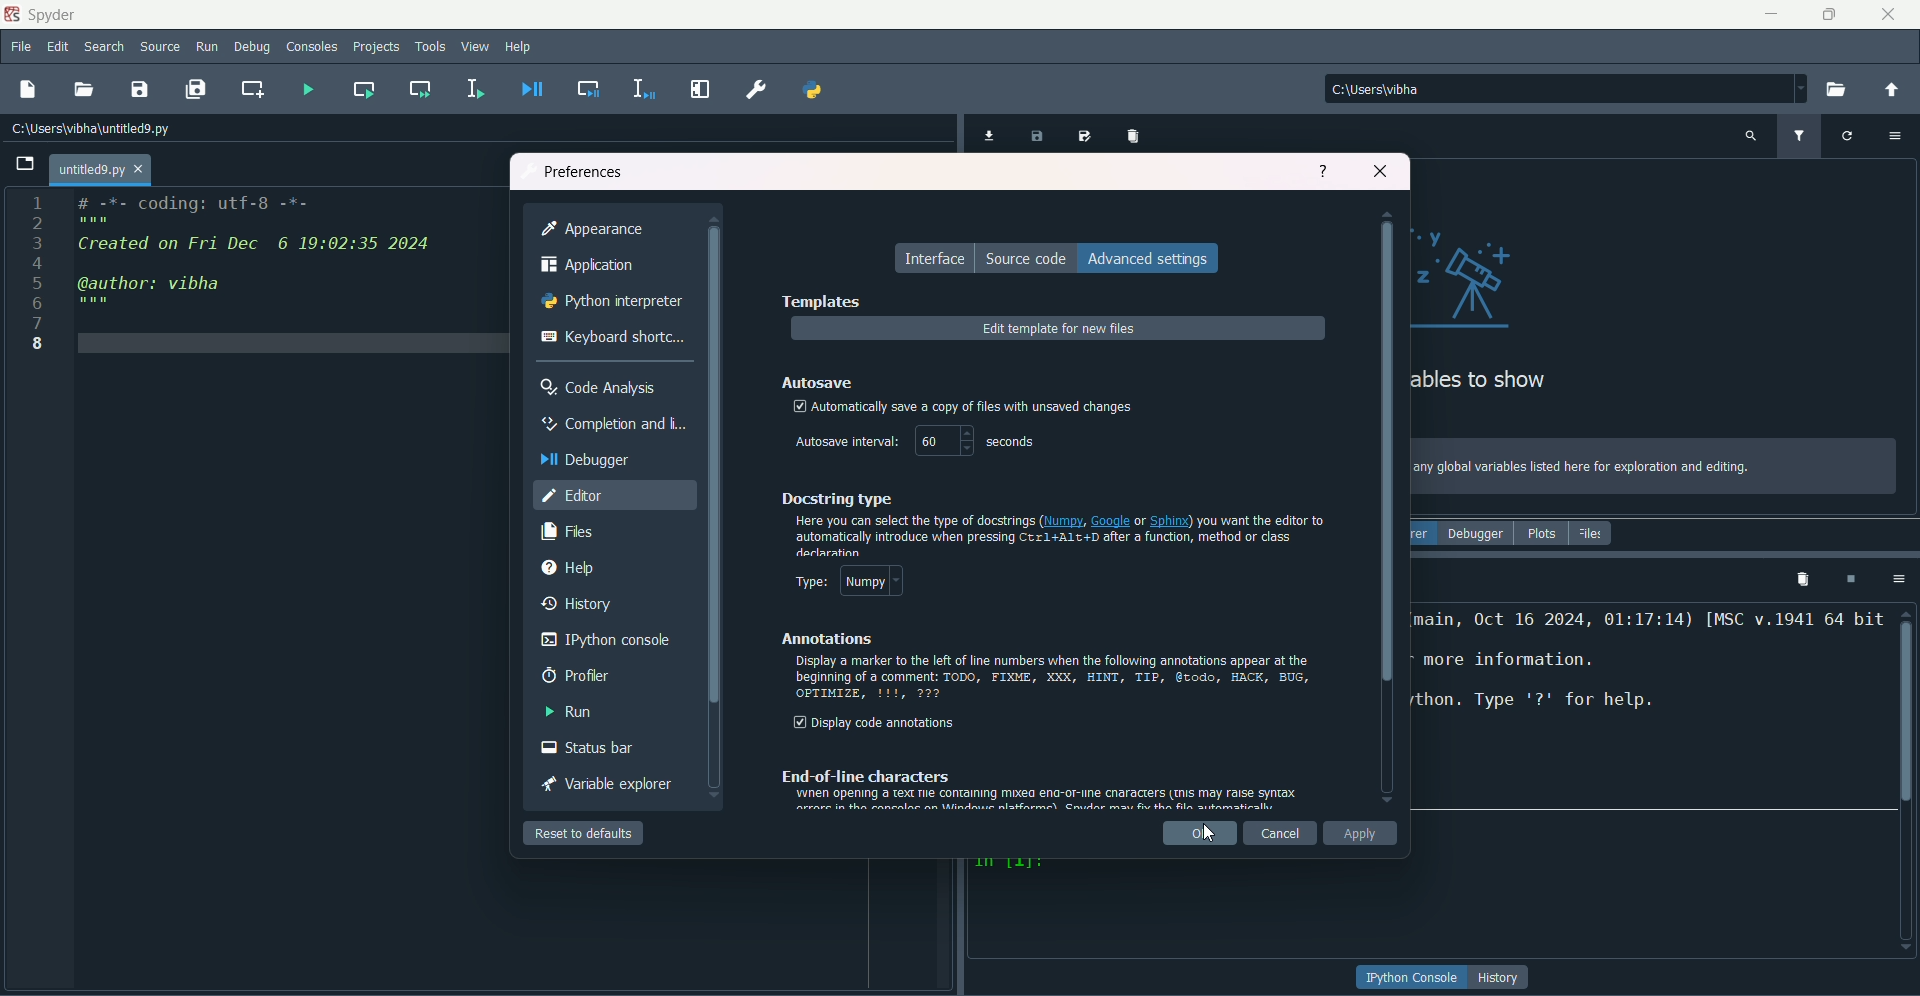 The height and width of the screenshot is (996, 1920). What do you see at coordinates (844, 581) in the screenshot?
I see `type` at bounding box center [844, 581].